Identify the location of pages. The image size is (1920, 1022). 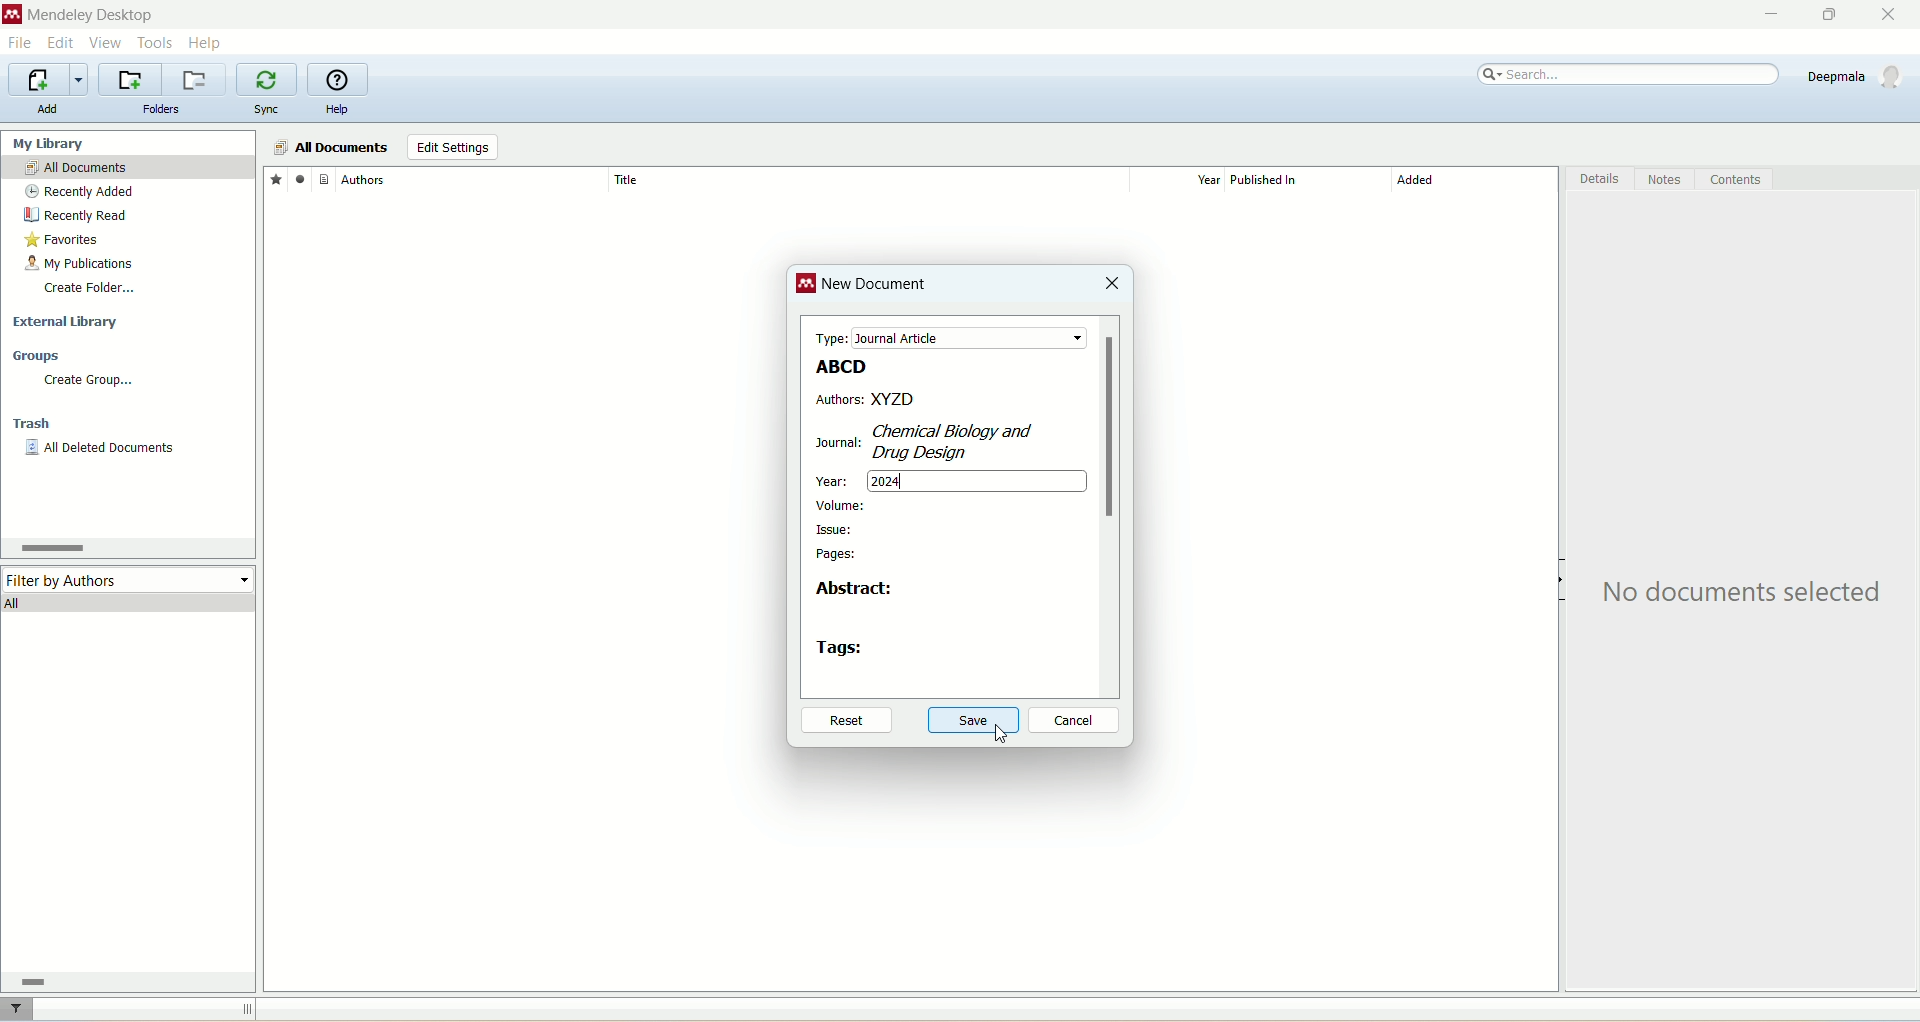
(837, 556).